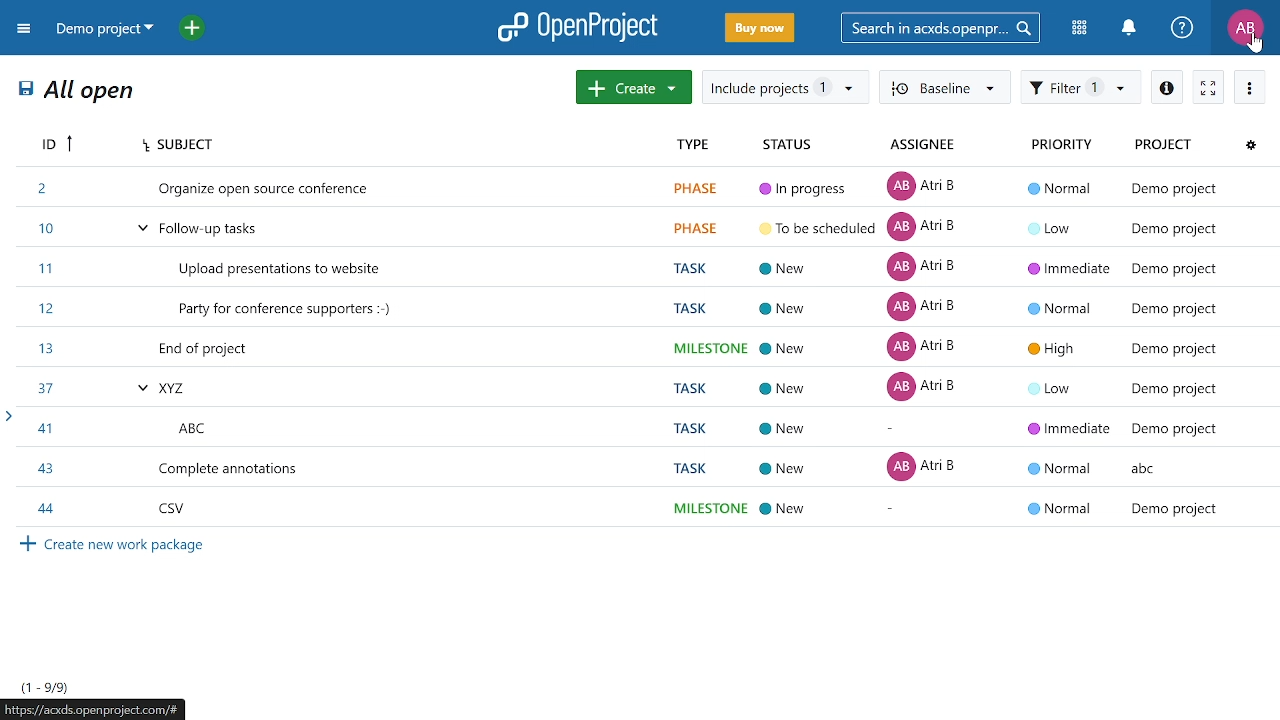  What do you see at coordinates (1081, 27) in the screenshot?
I see `Modules` at bounding box center [1081, 27].